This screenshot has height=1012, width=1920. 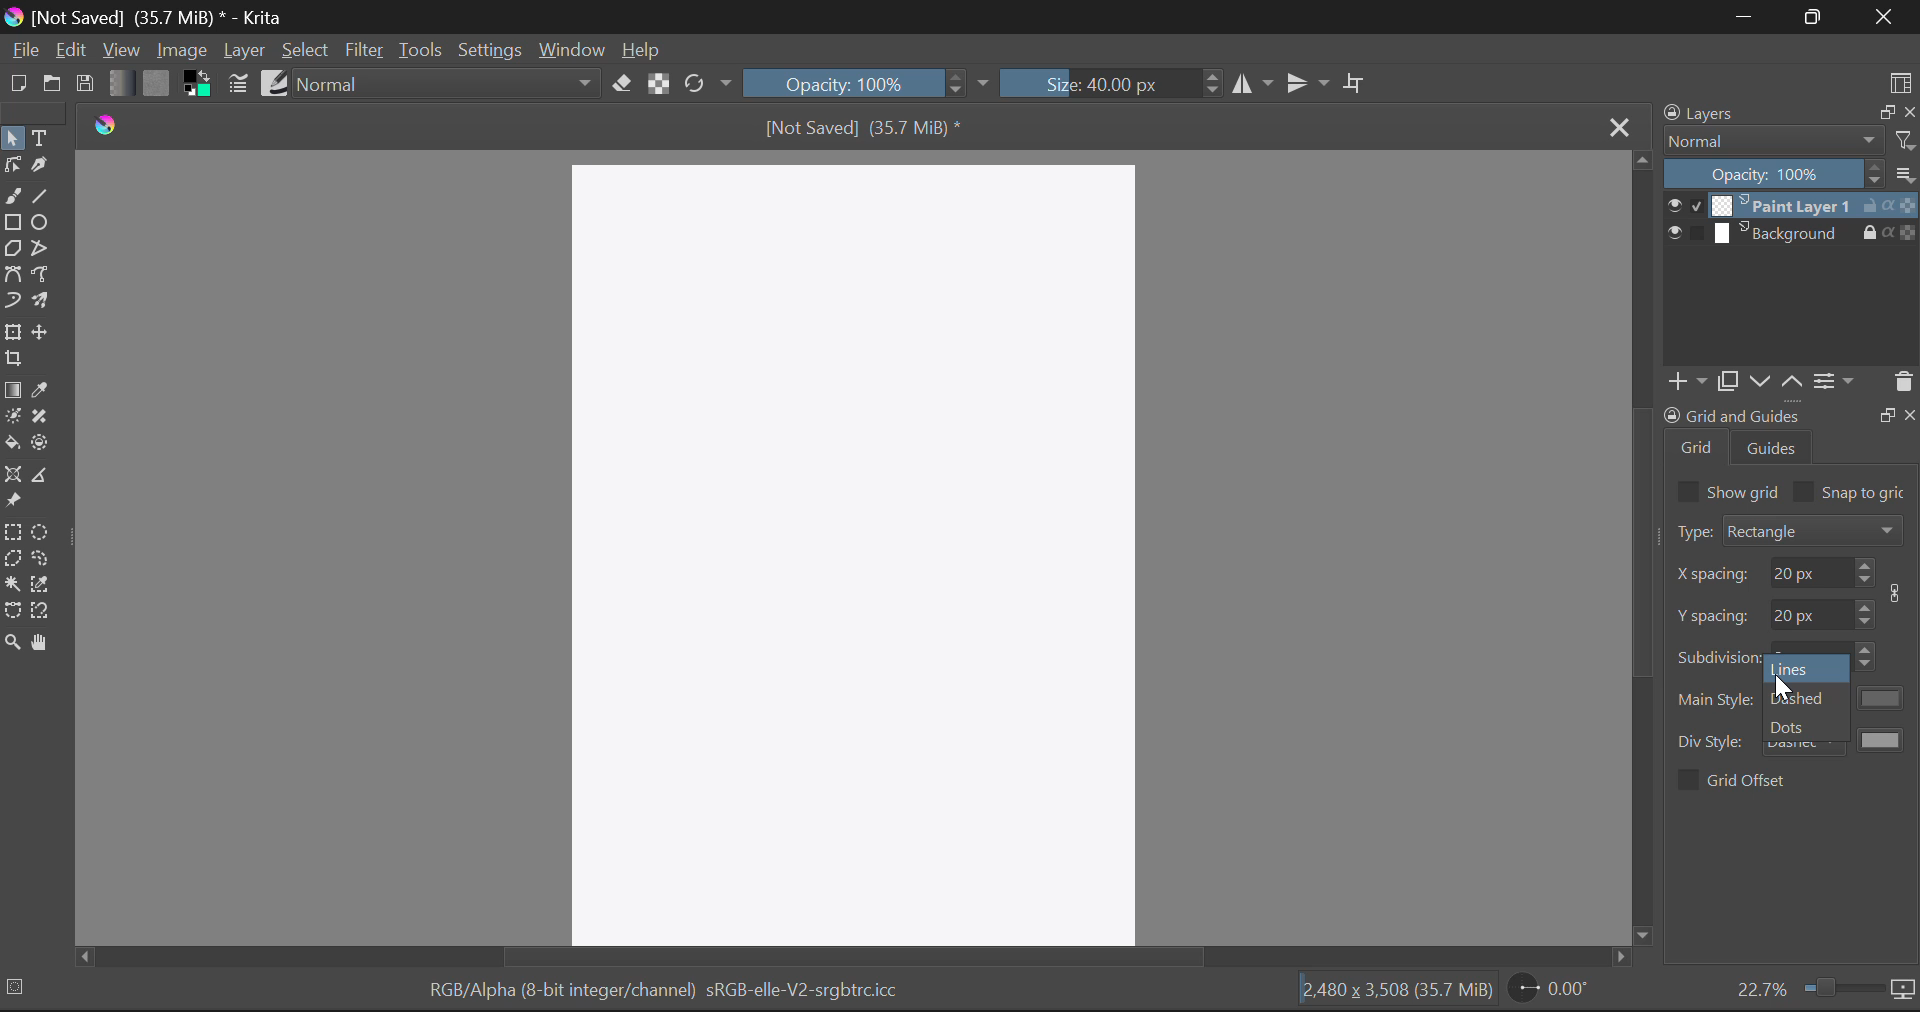 I want to click on Smart Patch Tool, so click(x=40, y=418).